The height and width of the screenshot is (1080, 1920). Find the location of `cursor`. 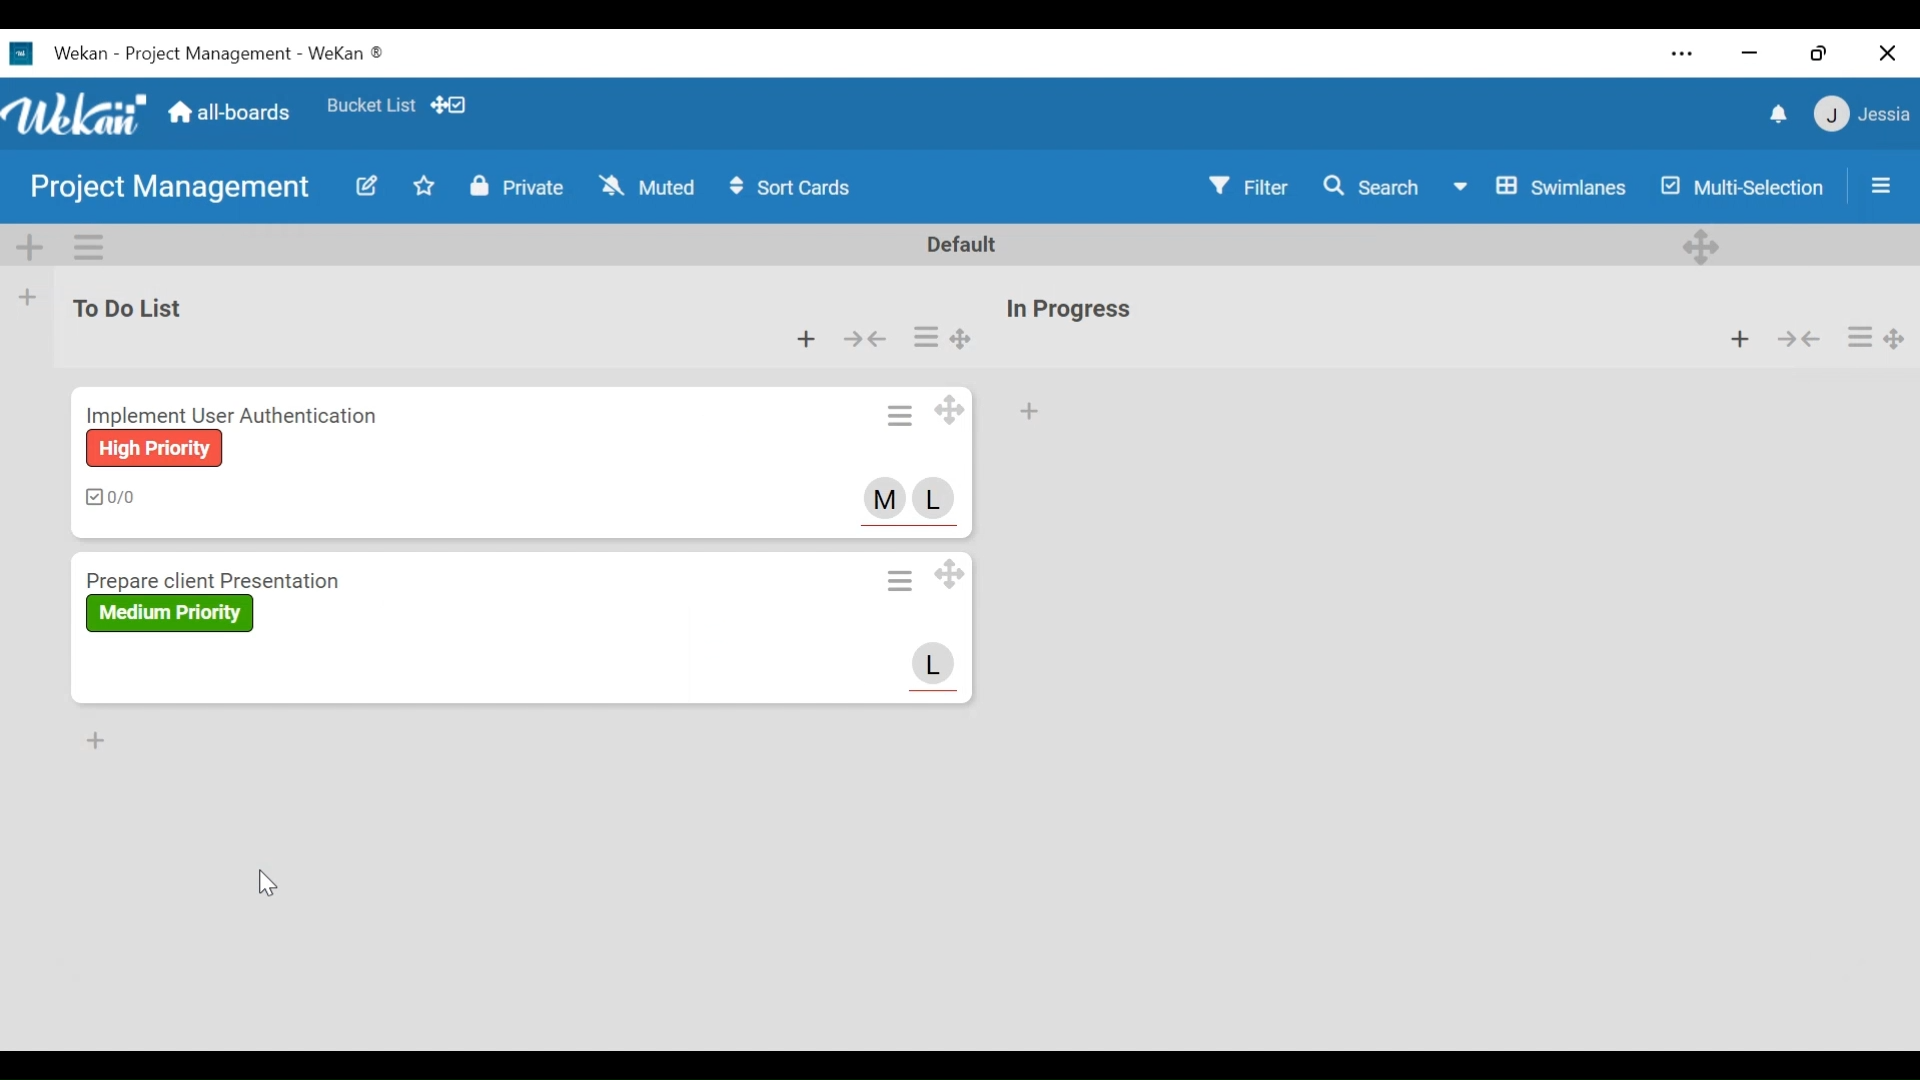

cursor is located at coordinates (271, 880).